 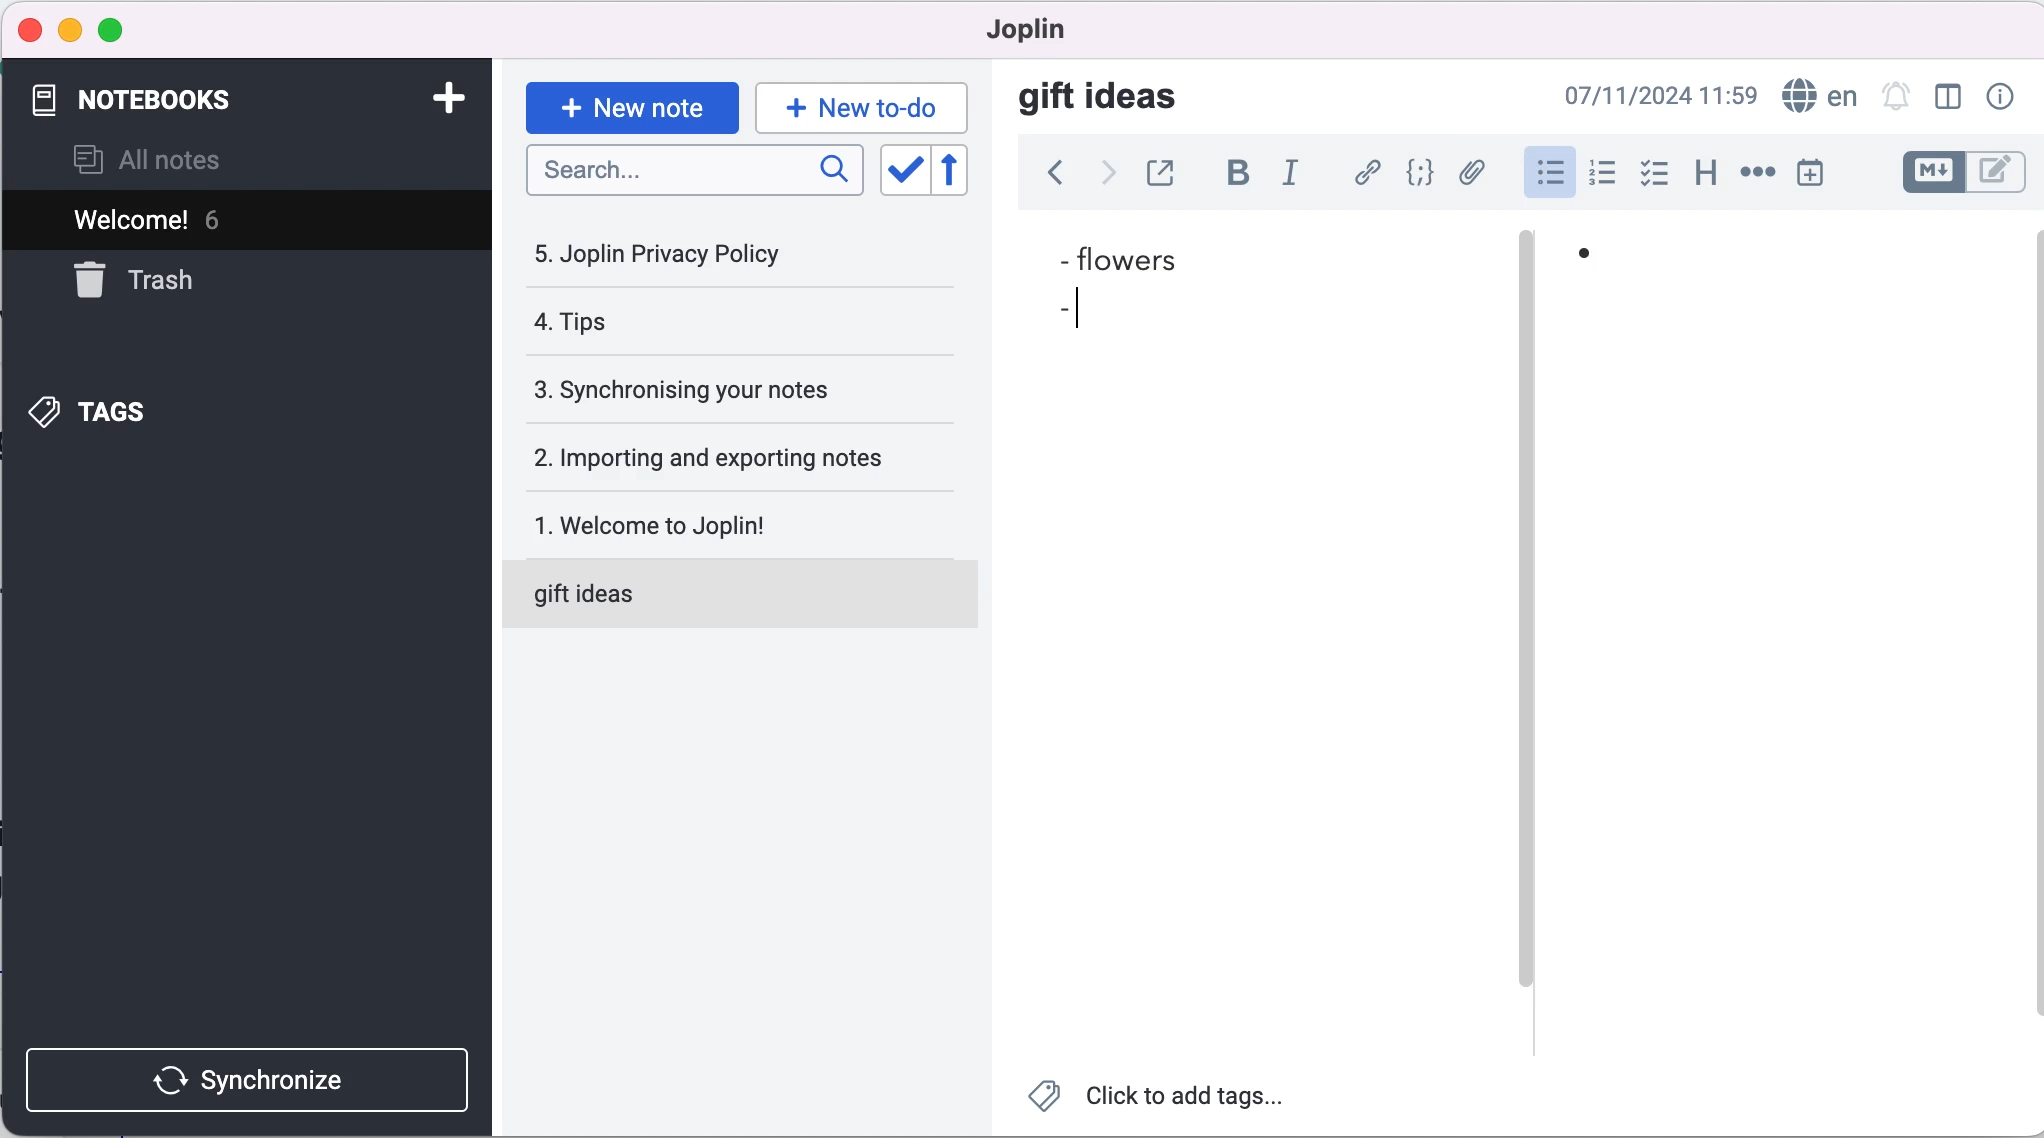 What do you see at coordinates (1998, 98) in the screenshot?
I see `note properties` at bounding box center [1998, 98].